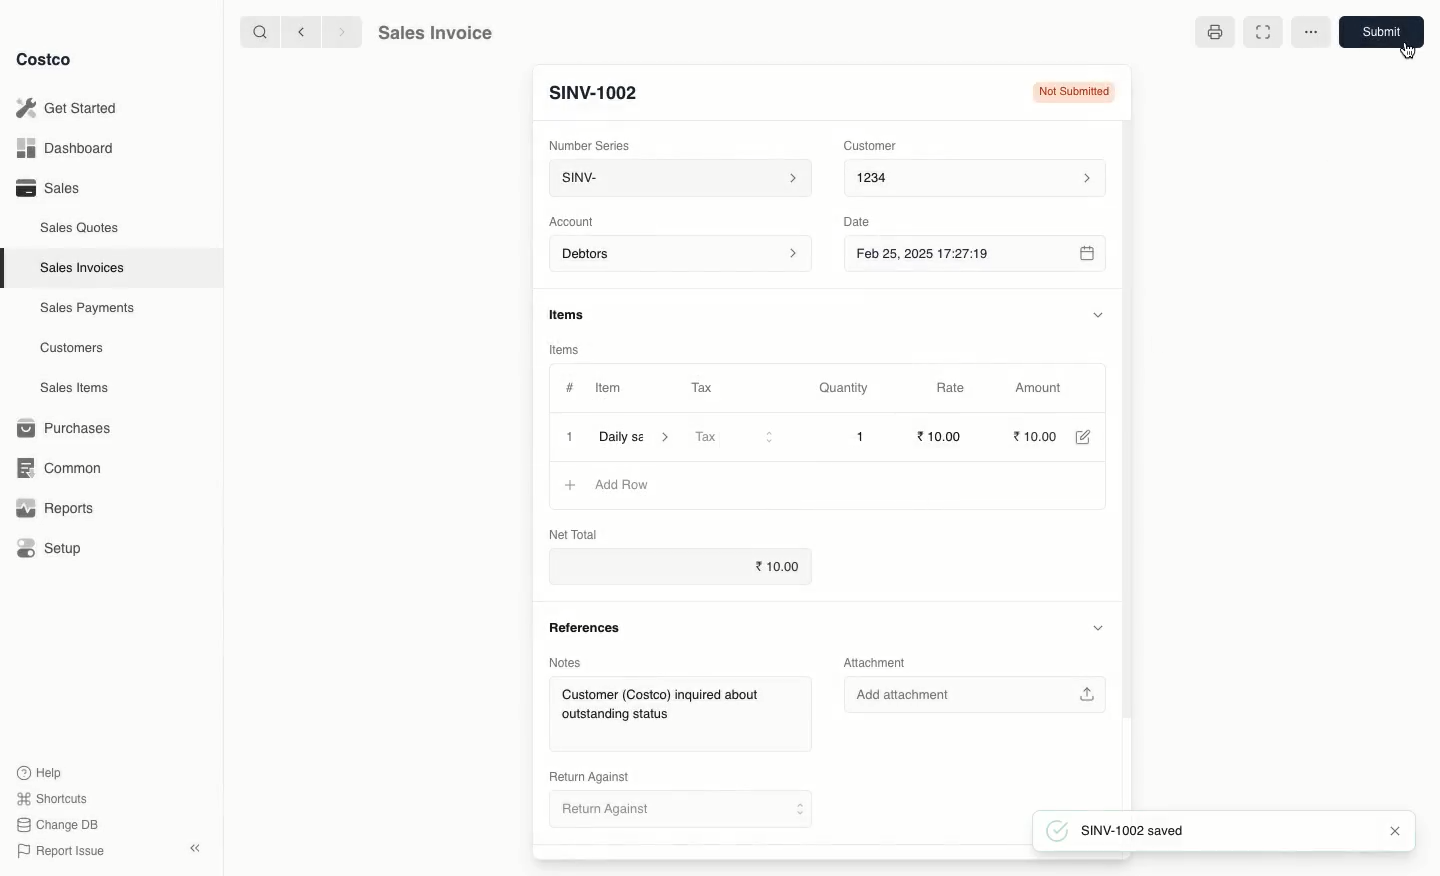 The width and height of the screenshot is (1440, 876). I want to click on Net Total, so click(569, 534).